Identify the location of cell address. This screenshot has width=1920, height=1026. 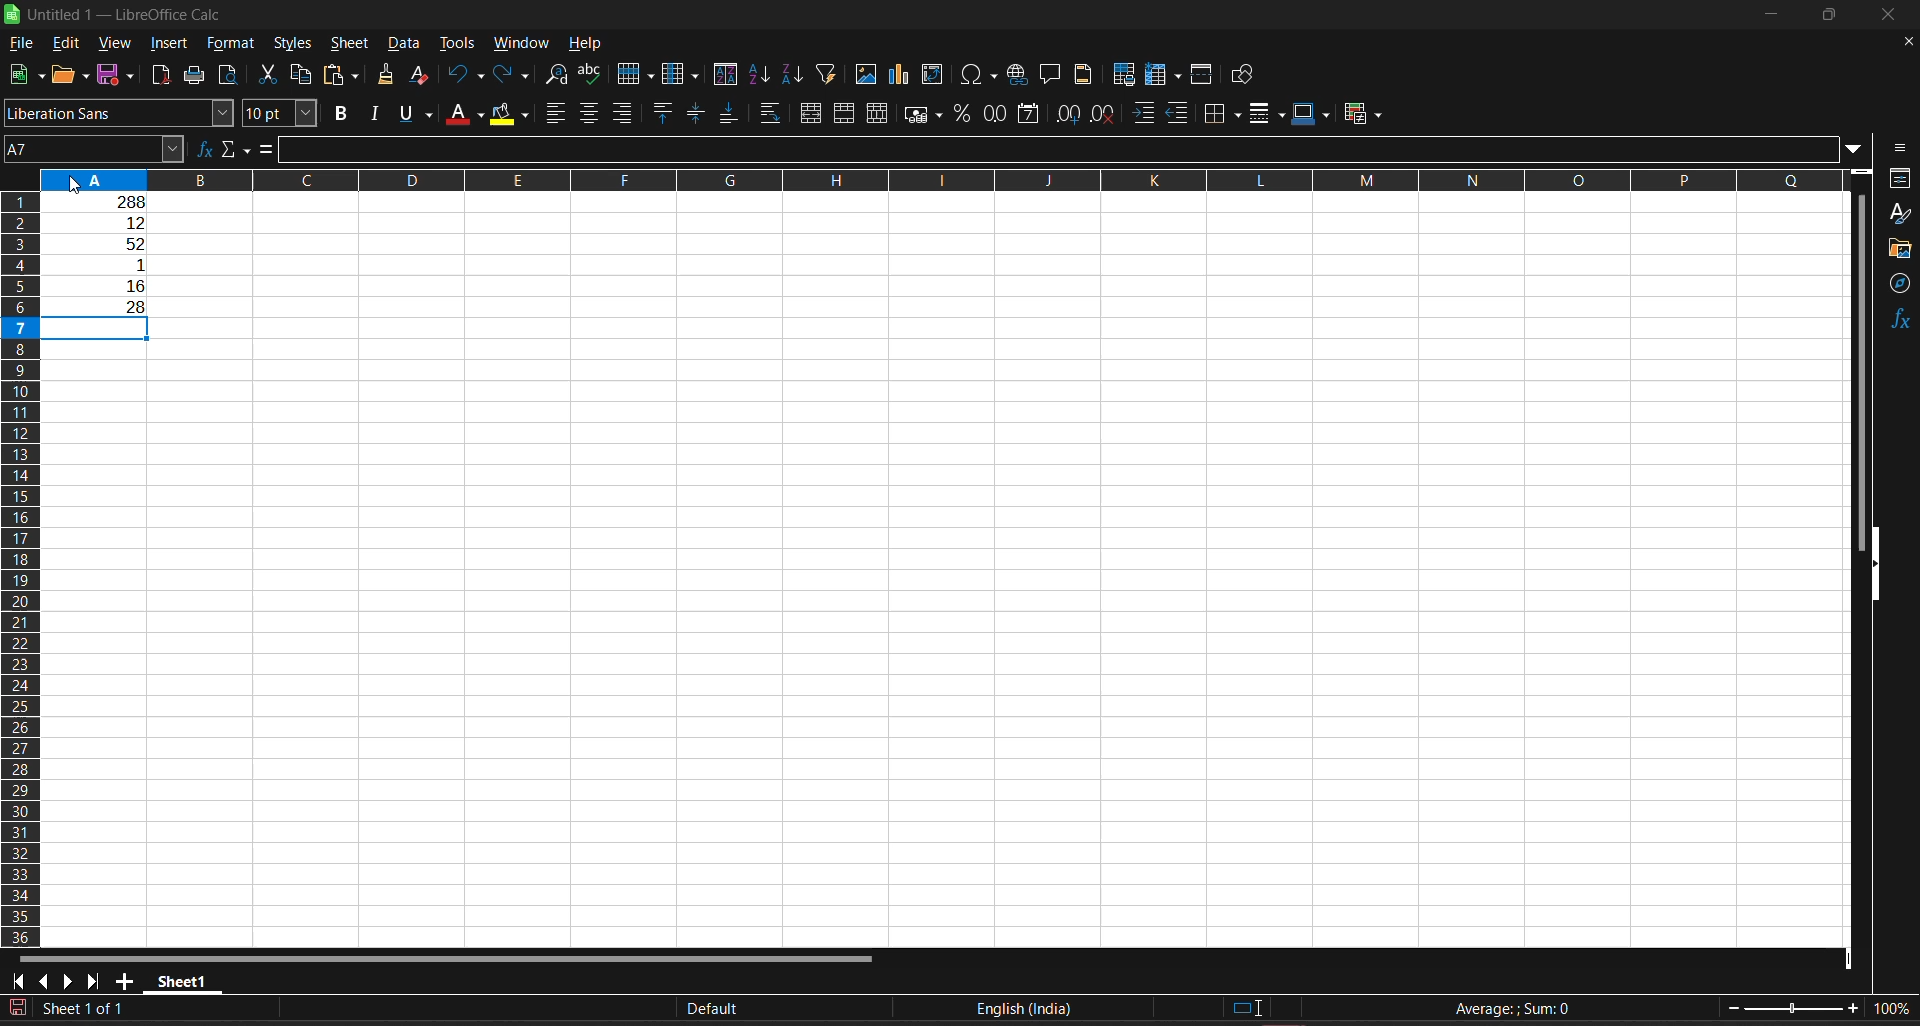
(93, 150).